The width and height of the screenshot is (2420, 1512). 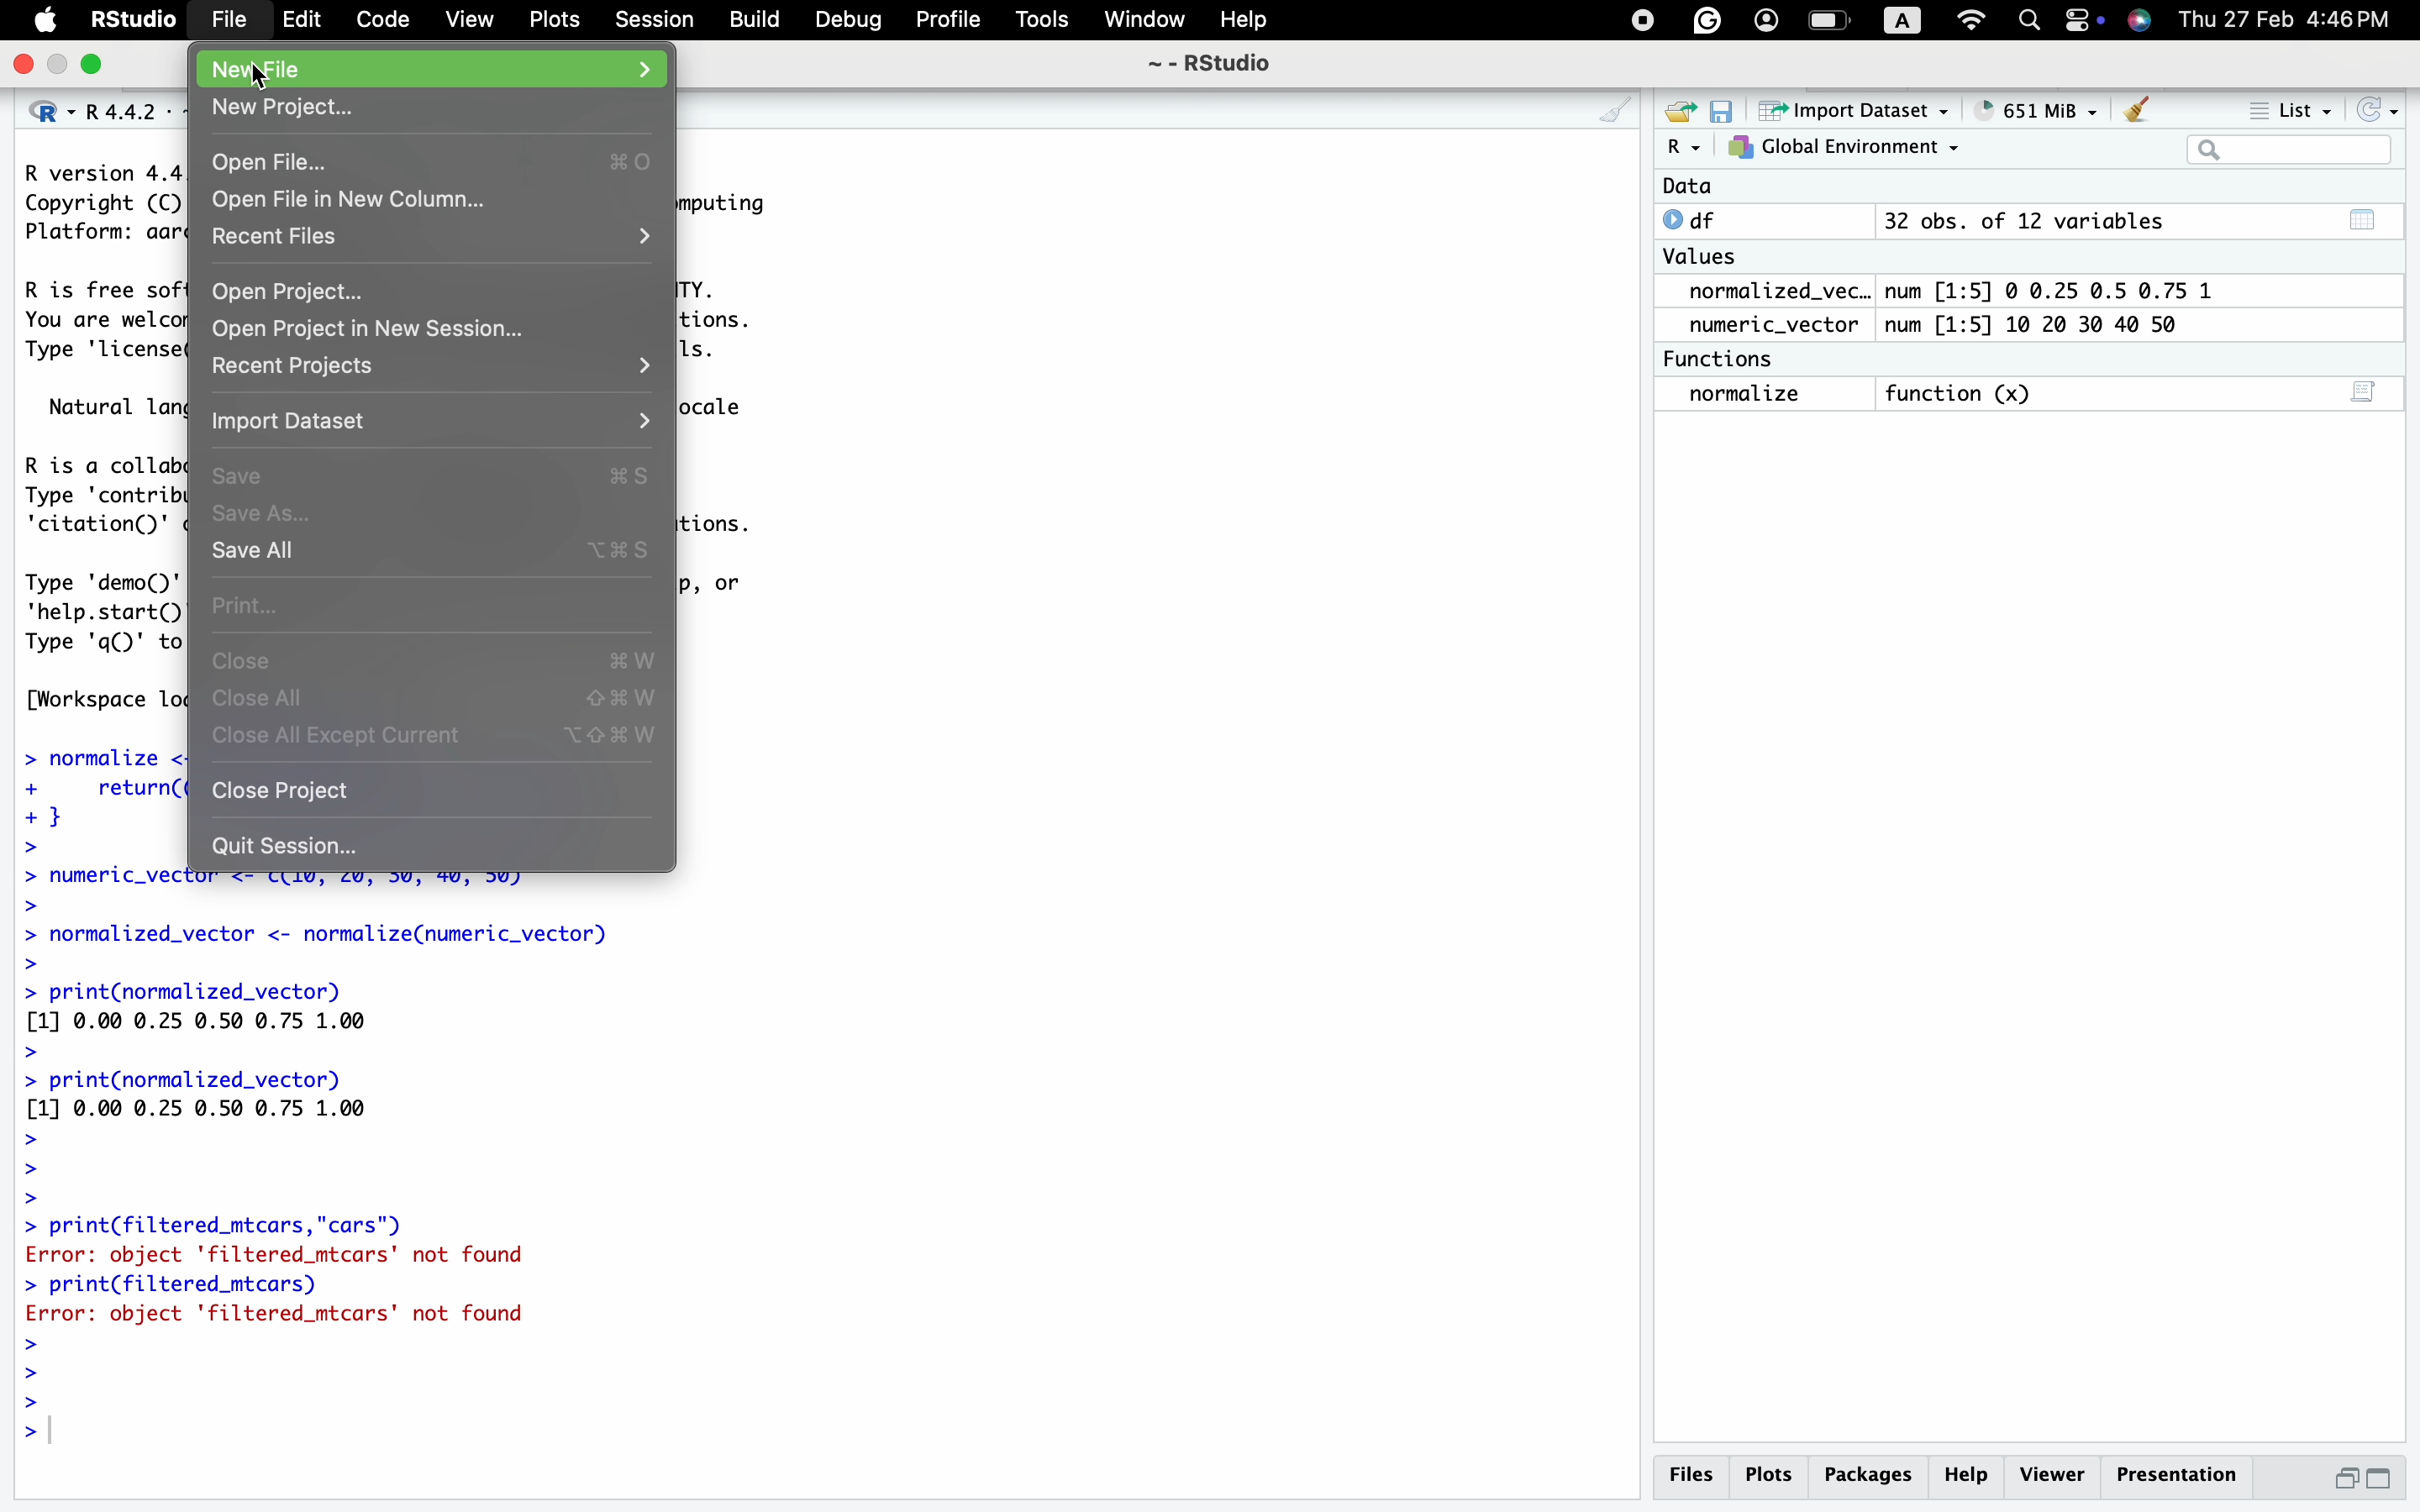 What do you see at coordinates (371, 18) in the screenshot?
I see `Code` at bounding box center [371, 18].